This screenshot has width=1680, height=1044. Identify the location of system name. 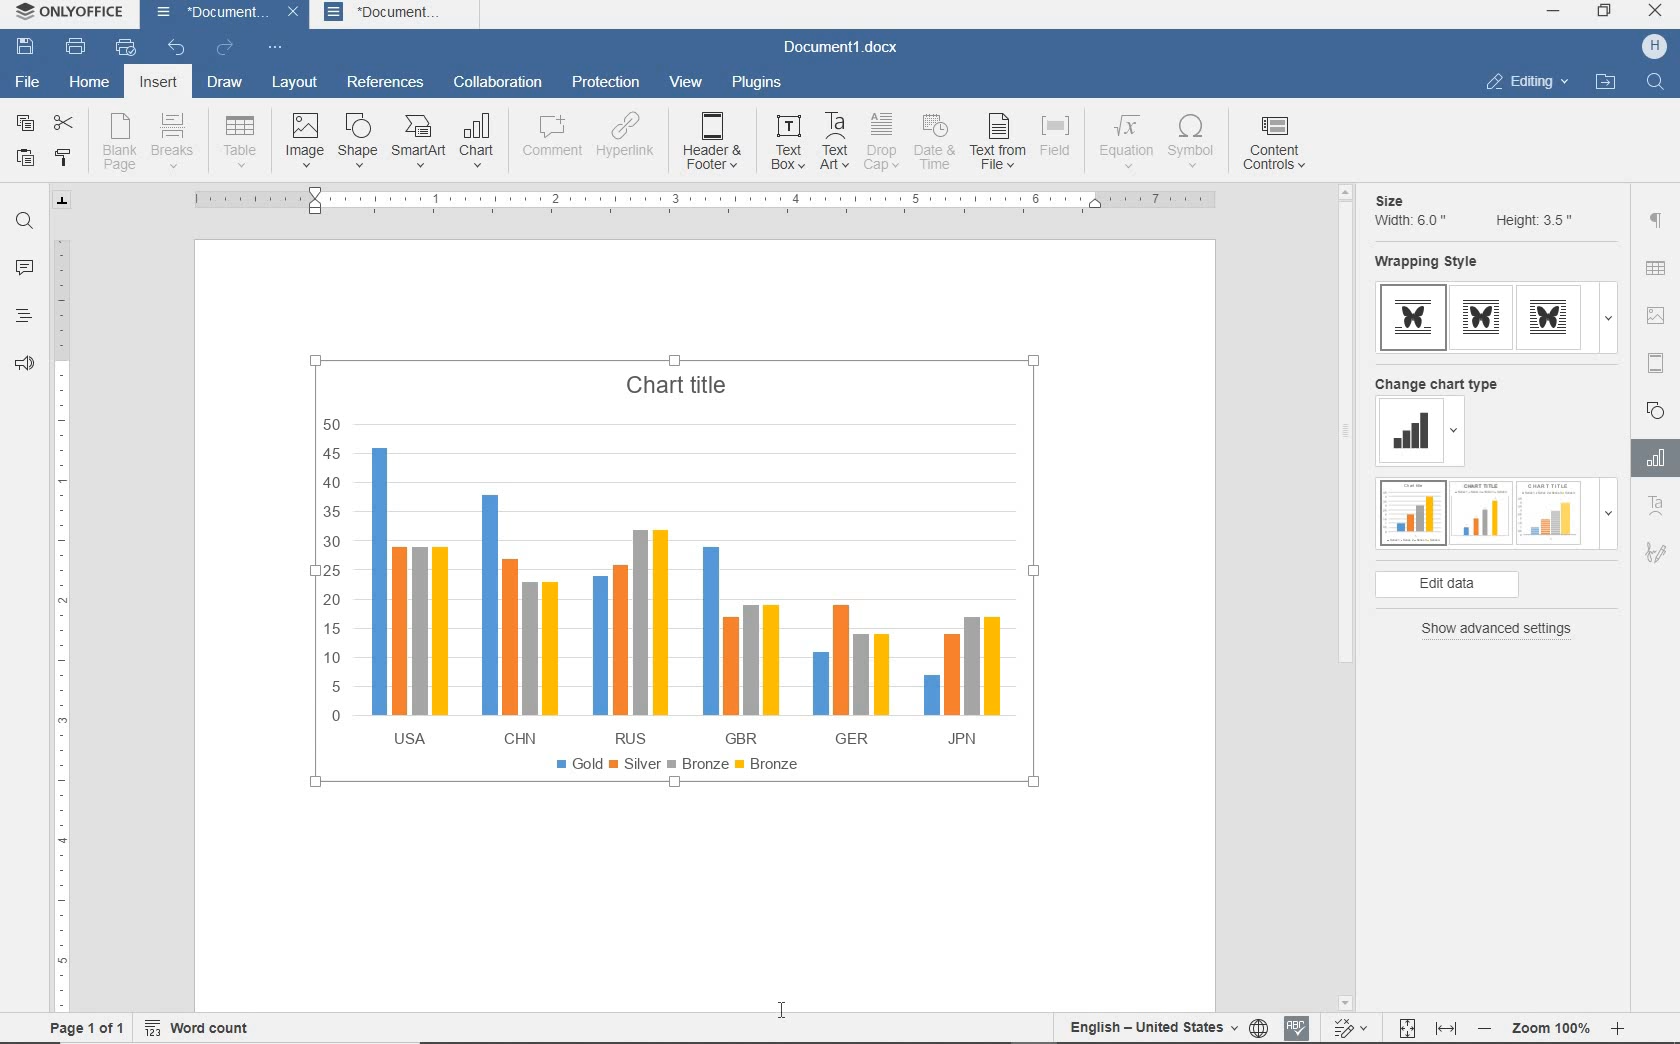
(73, 16).